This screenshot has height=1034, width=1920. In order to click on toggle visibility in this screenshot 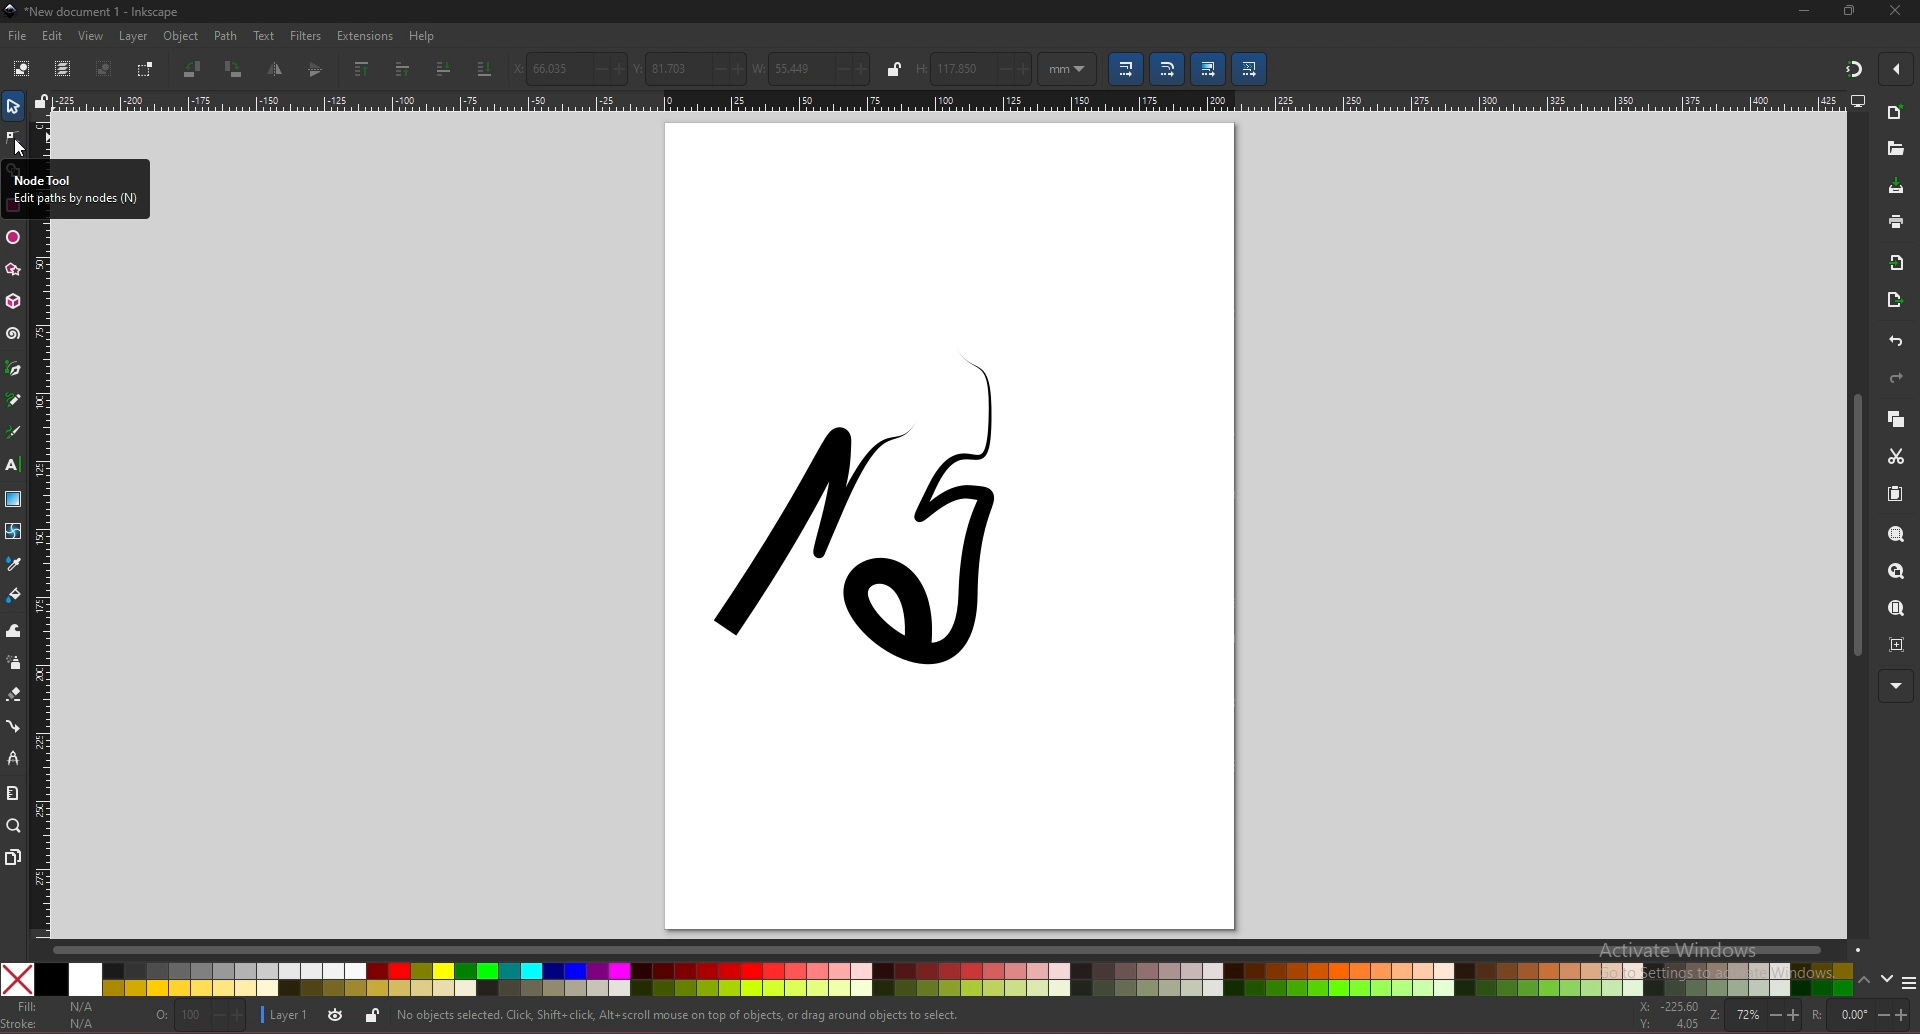, I will do `click(337, 1014)`.